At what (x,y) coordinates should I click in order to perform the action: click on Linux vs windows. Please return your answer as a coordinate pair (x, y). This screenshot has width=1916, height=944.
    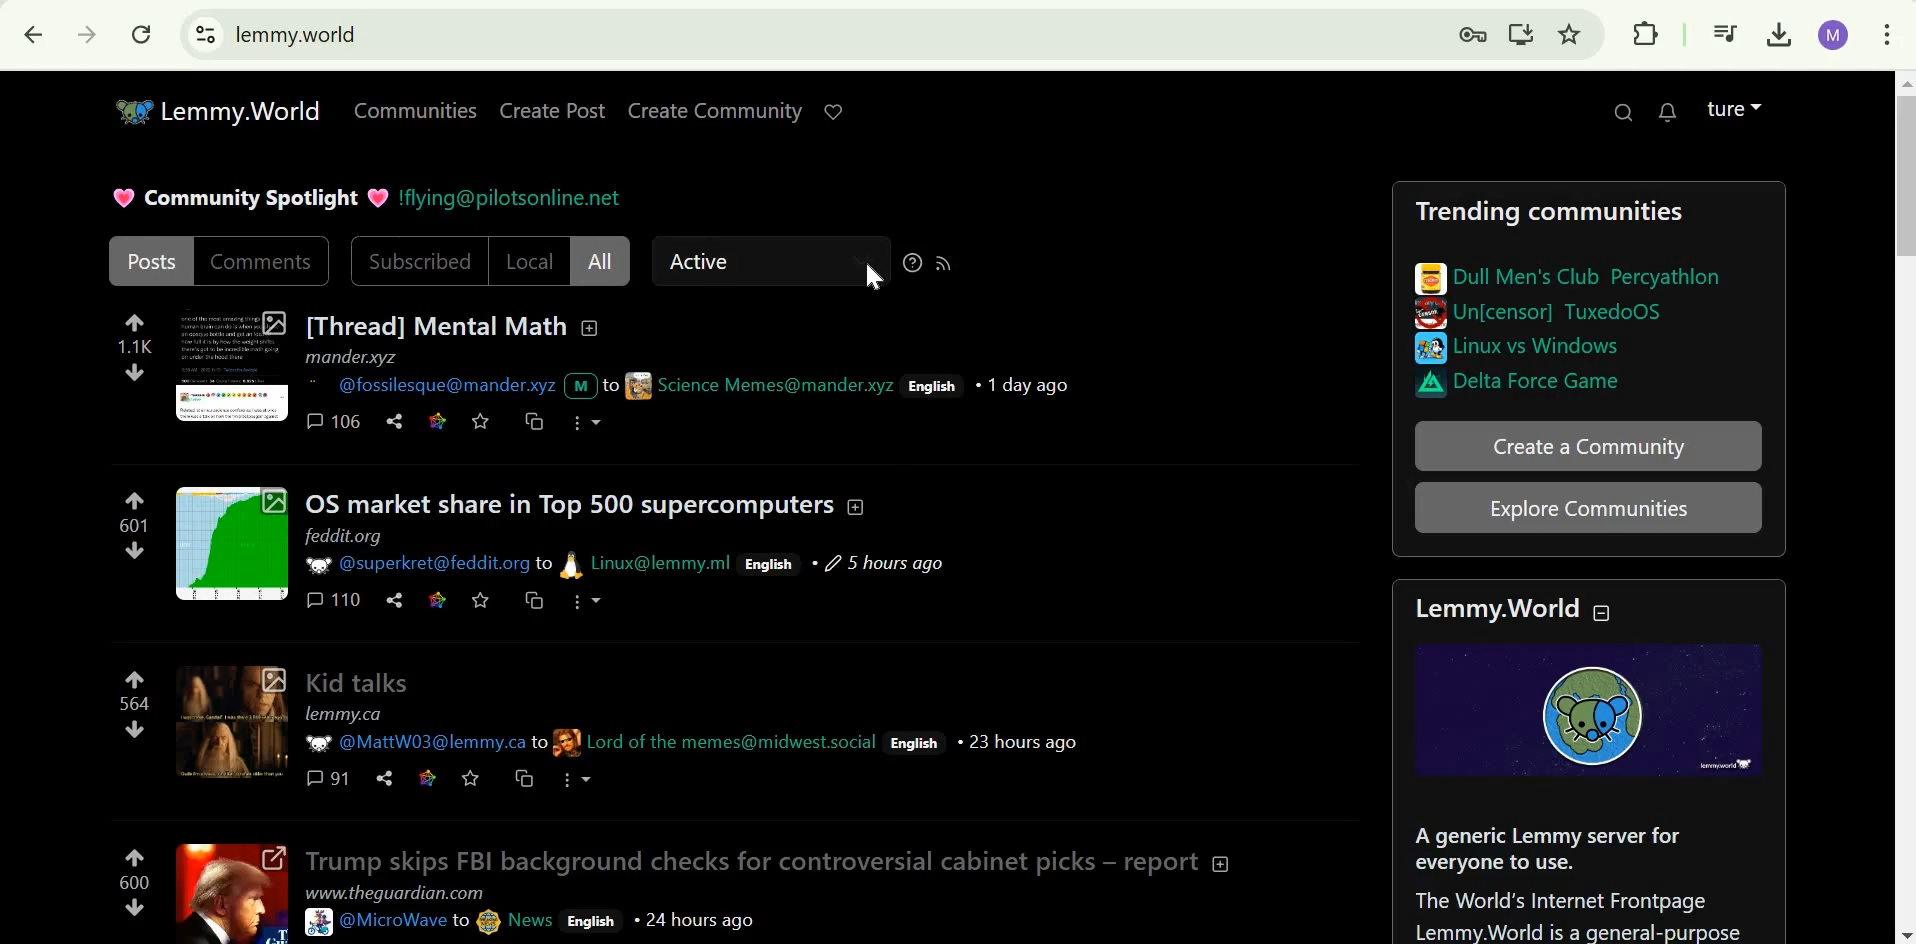
    Looking at the image, I should click on (1542, 347).